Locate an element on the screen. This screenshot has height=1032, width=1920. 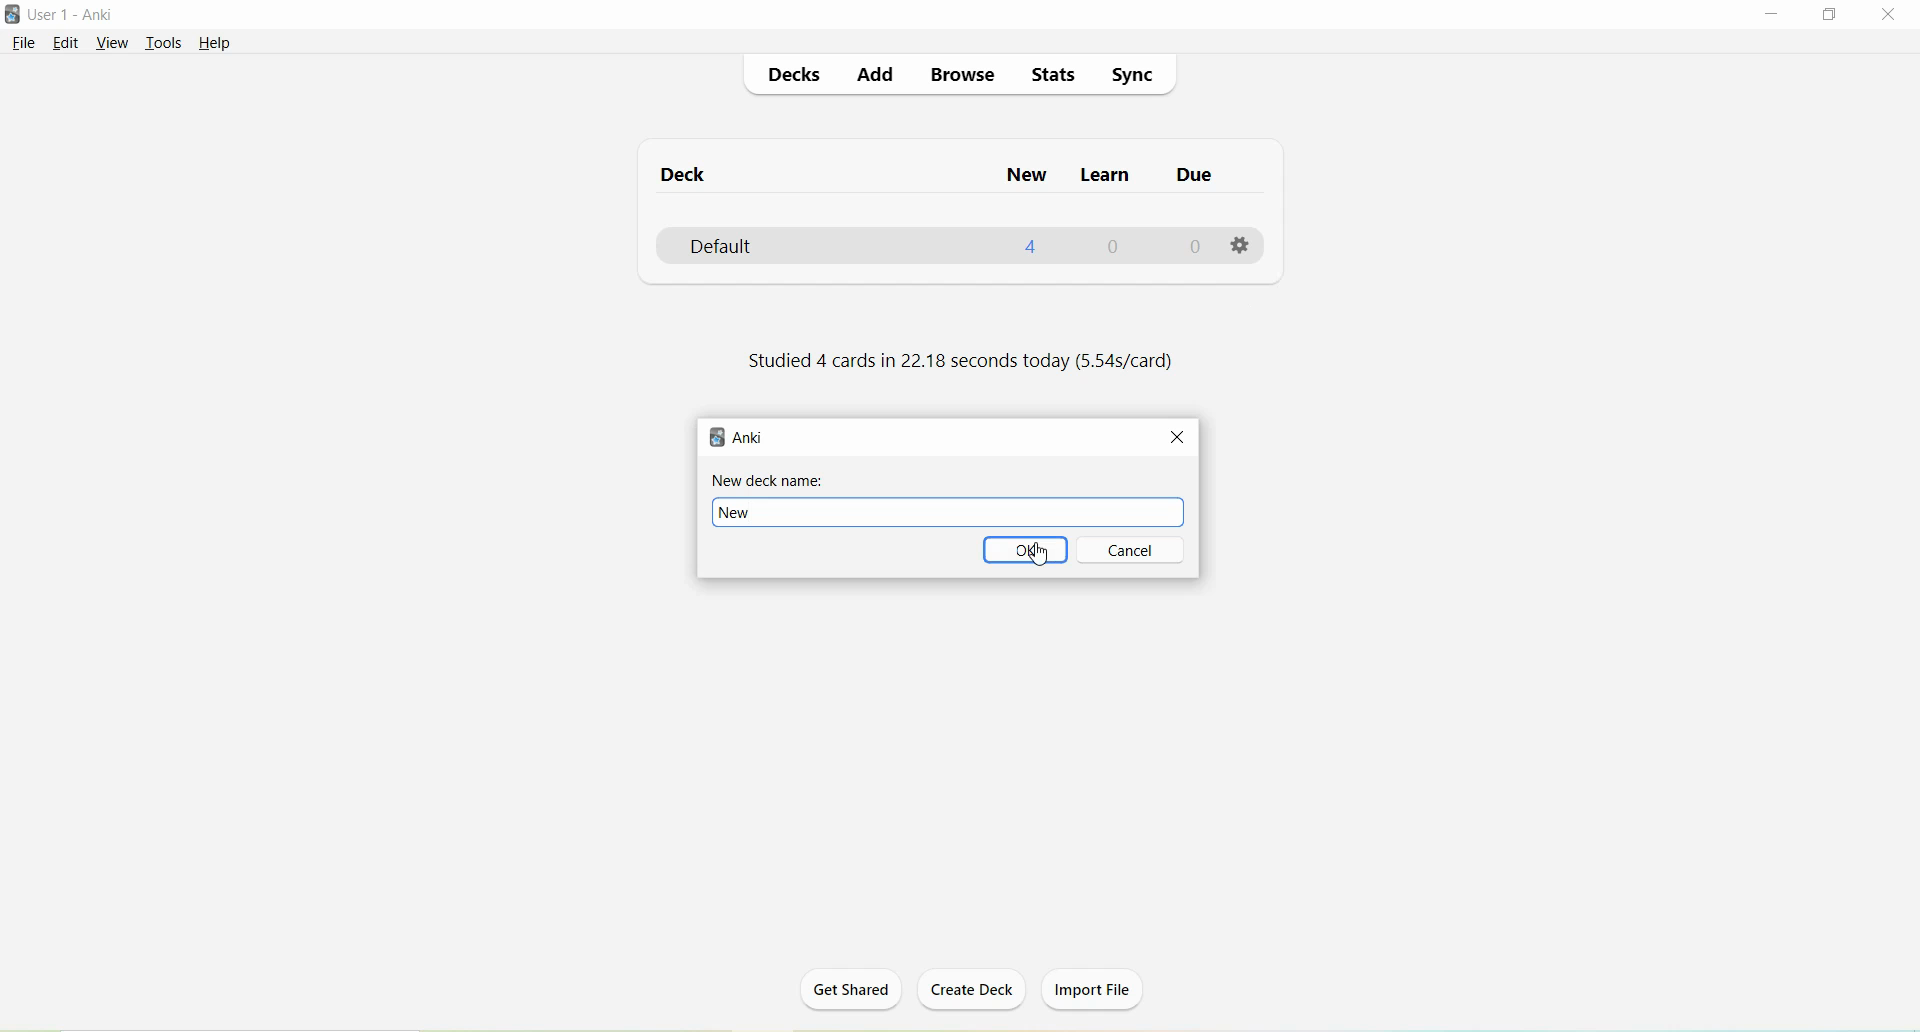
Options is located at coordinates (1239, 242).